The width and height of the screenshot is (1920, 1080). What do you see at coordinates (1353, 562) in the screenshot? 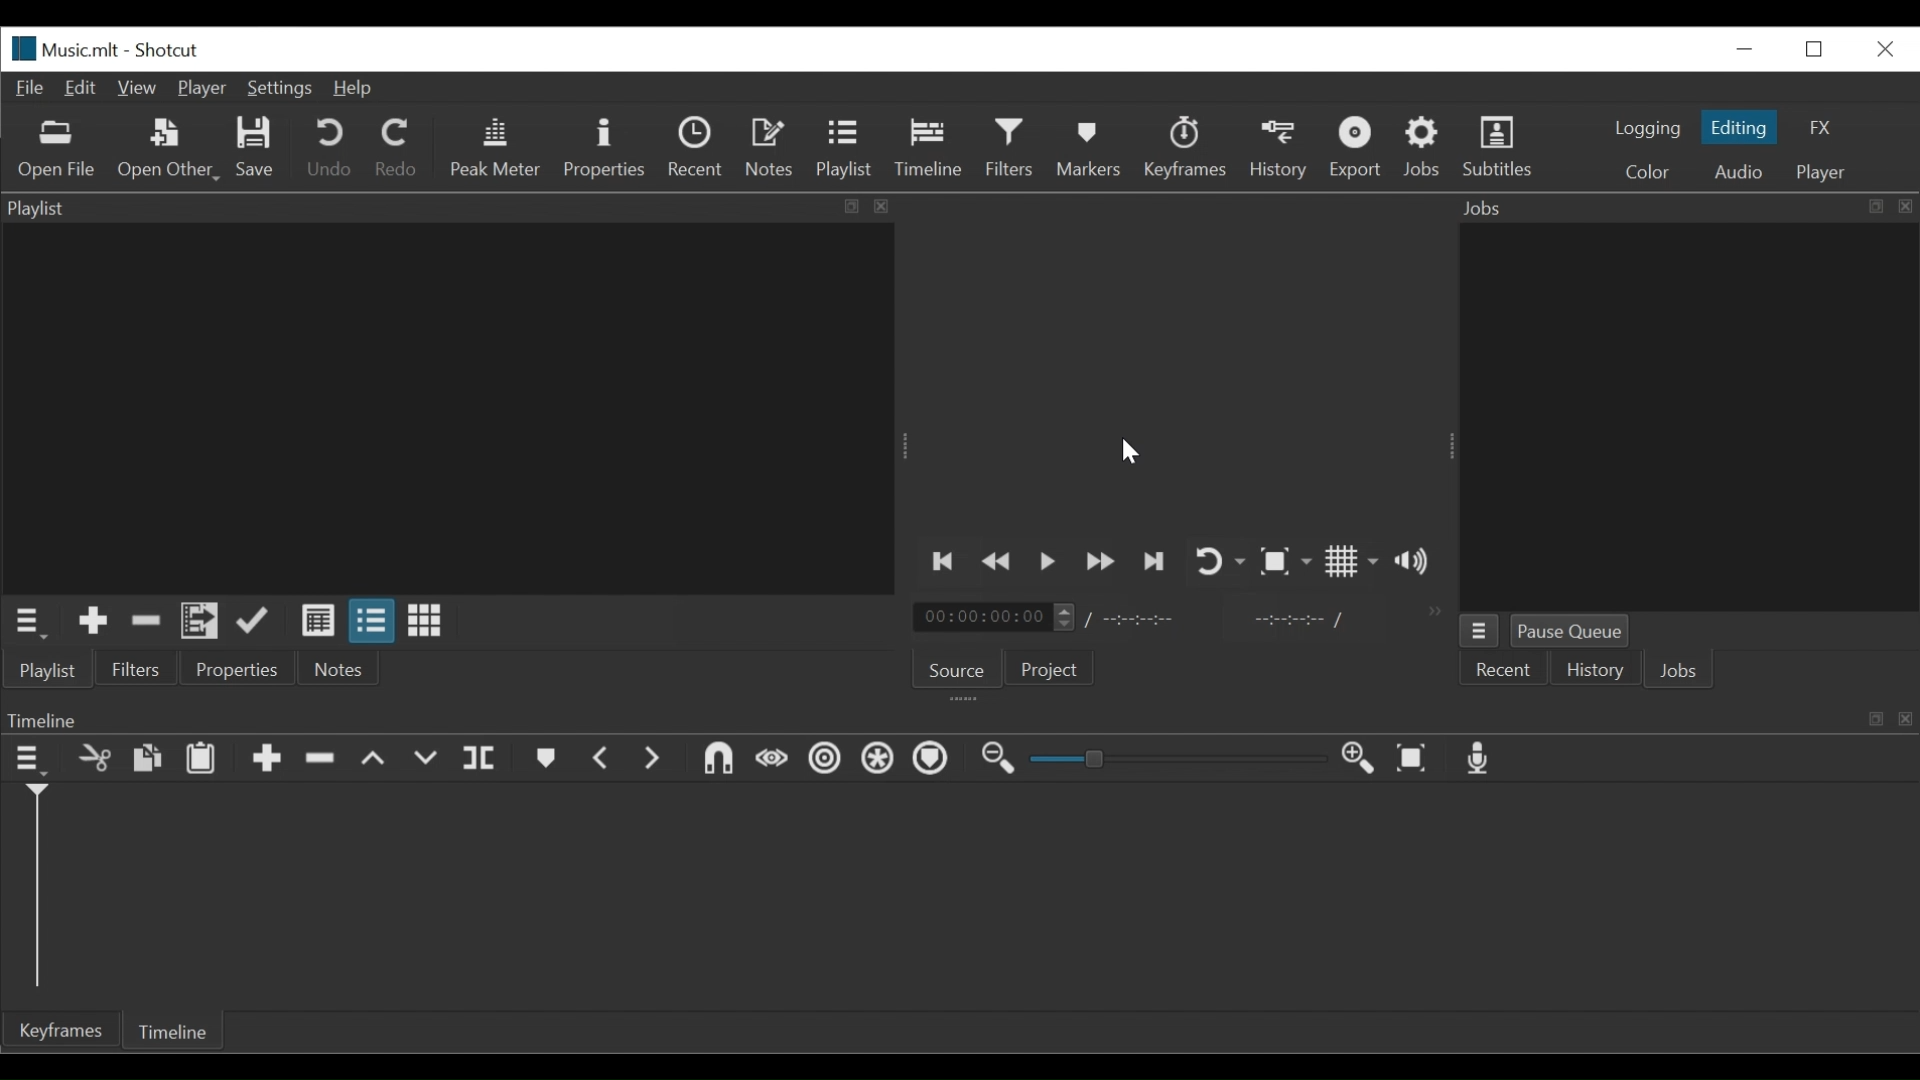
I see `Toggle display grid on the player` at bounding box center [1353, 562].